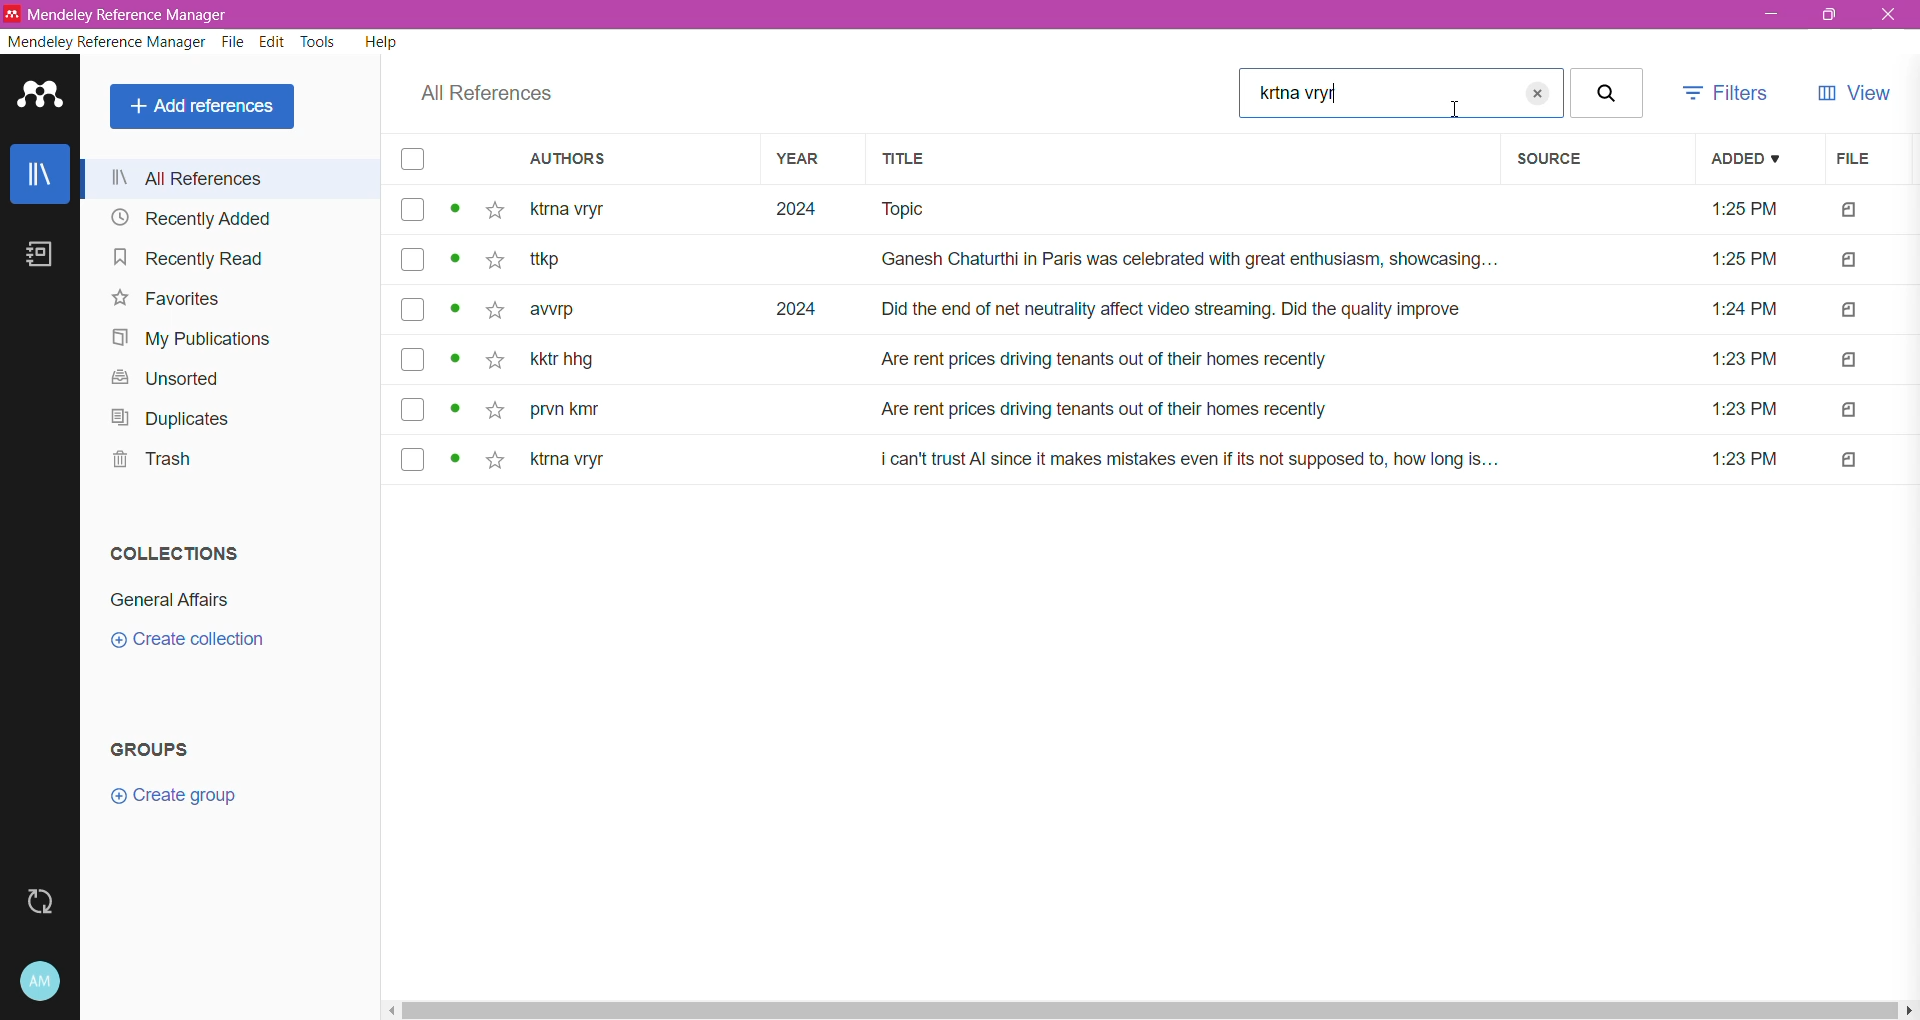 This screenshot has width=1920, height=1020. I want to click on click here to add to favourites, so click(492, 409).